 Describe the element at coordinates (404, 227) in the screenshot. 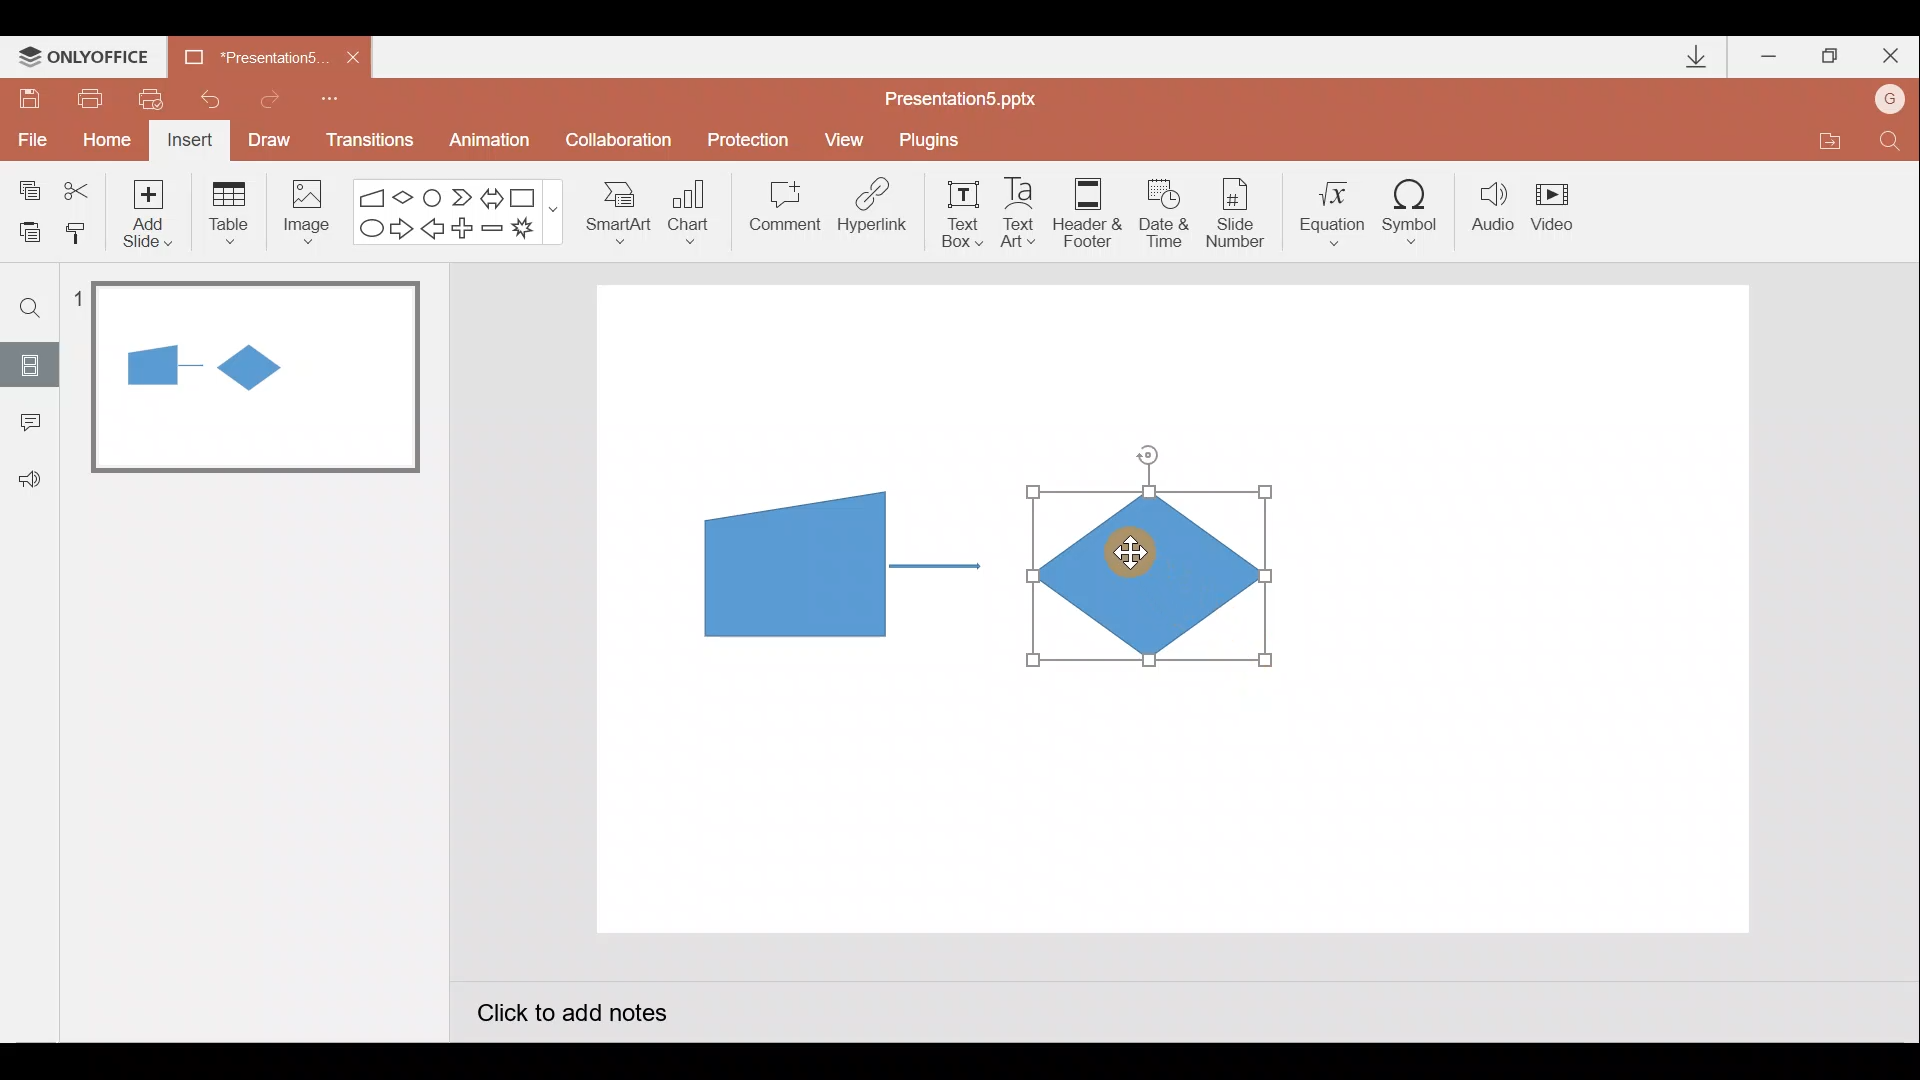

I see `Right arrow` at that location.